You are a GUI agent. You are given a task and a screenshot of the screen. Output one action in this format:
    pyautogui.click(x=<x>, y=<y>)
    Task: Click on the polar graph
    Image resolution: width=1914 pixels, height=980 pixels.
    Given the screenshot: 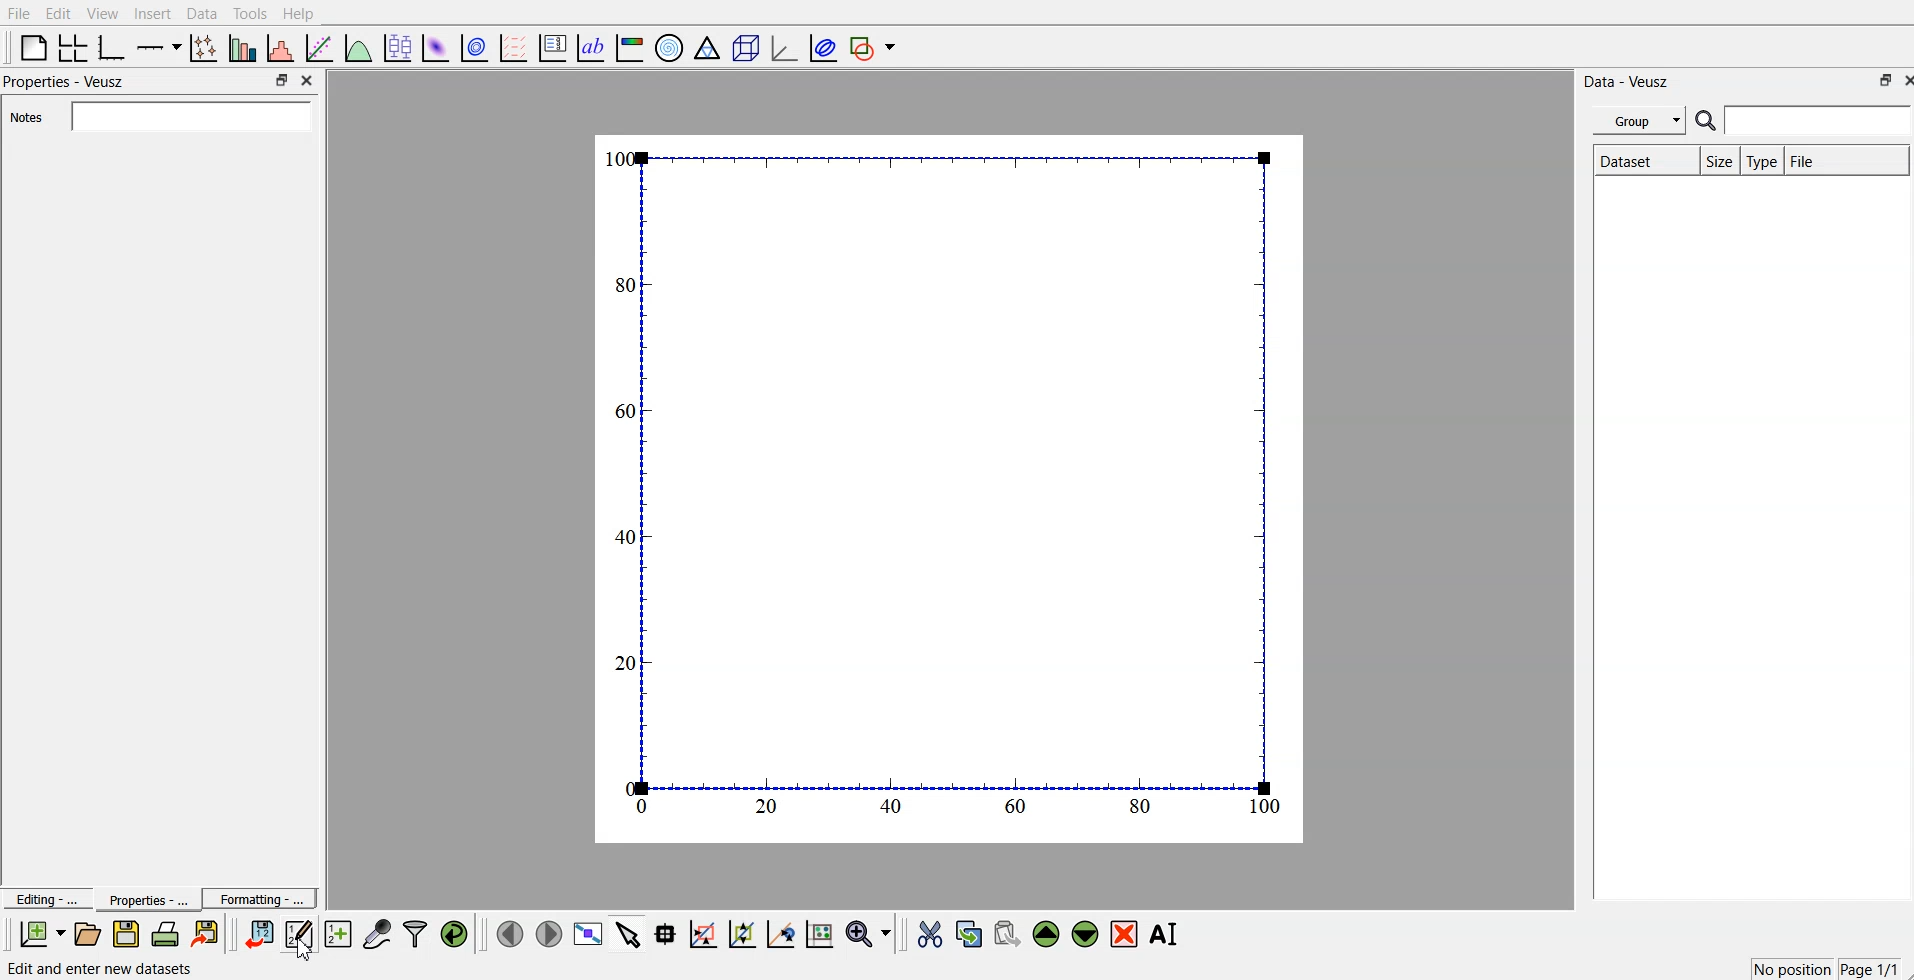 What is the action you would take?
    pyautogui.click(x=671, y=46)
    